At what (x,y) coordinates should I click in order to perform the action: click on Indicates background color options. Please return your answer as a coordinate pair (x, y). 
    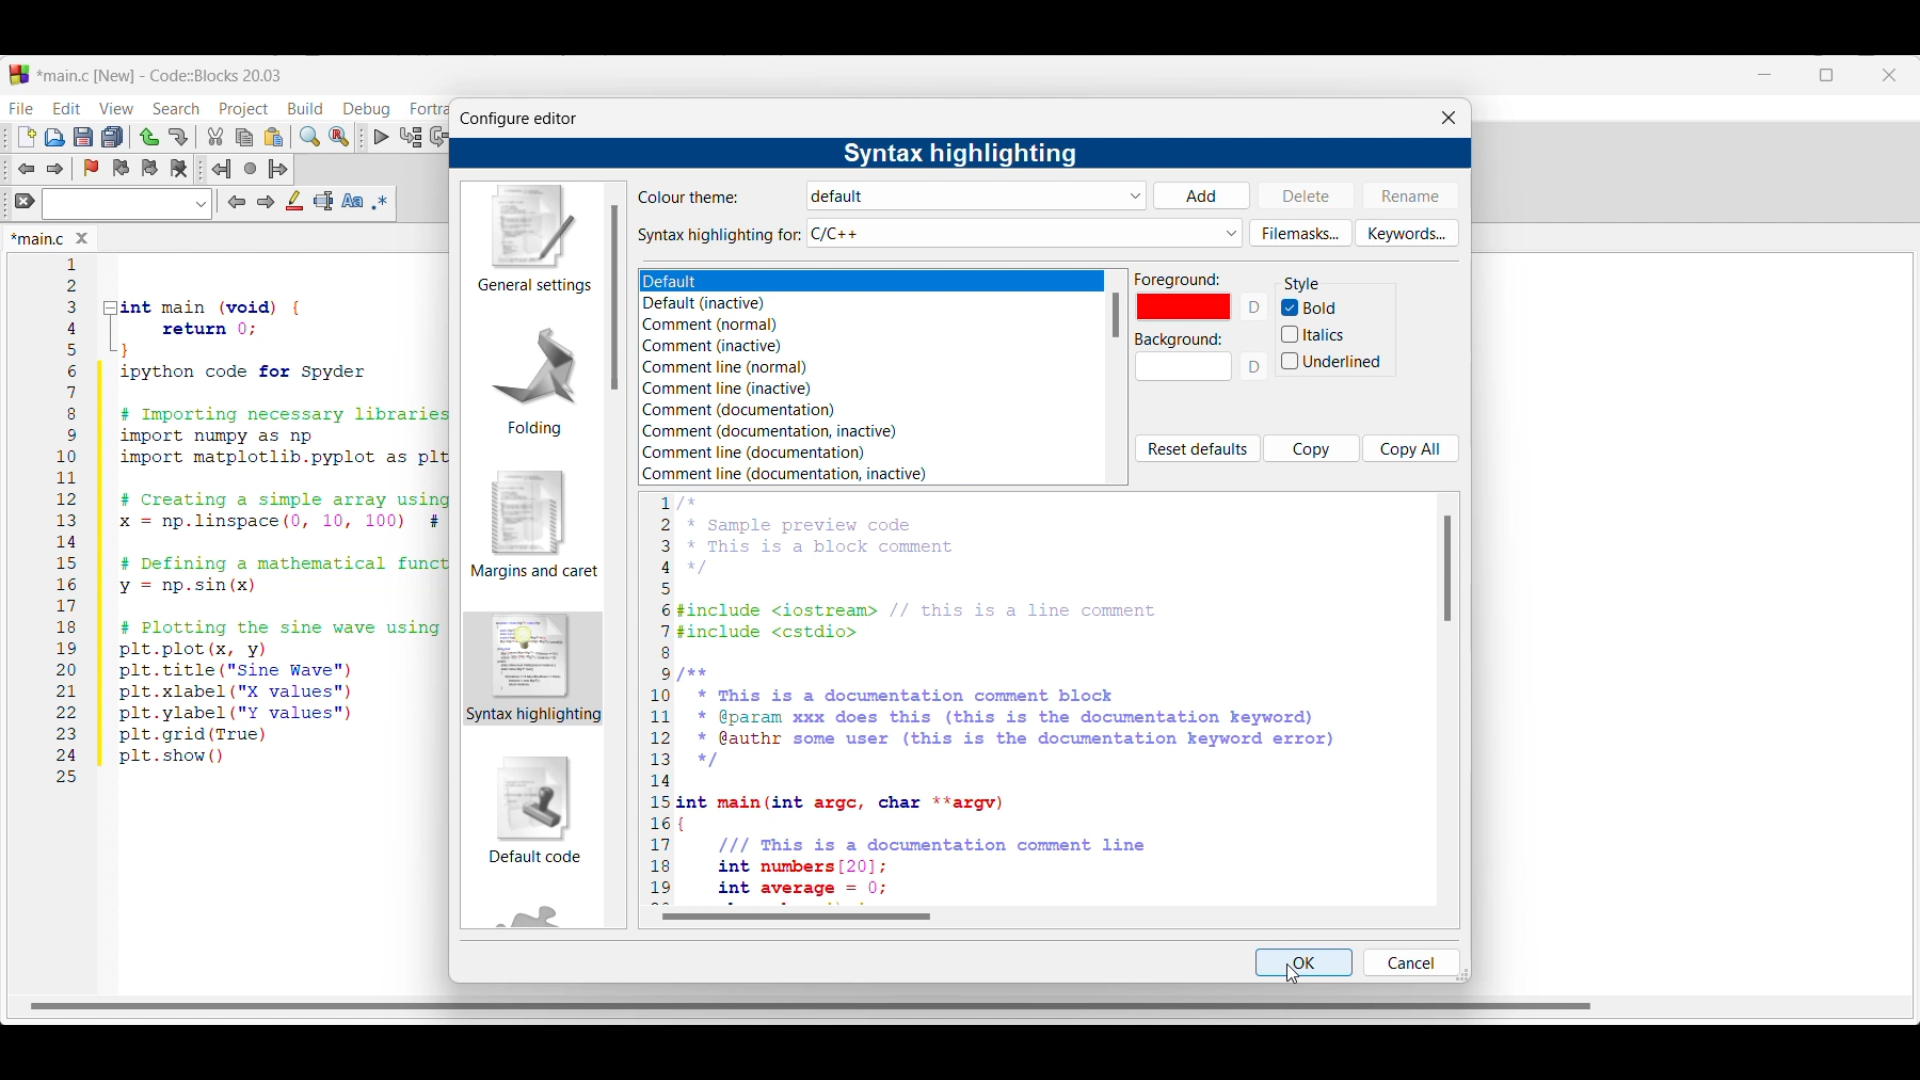
    Looking at the image, I should click on (1177, 340).